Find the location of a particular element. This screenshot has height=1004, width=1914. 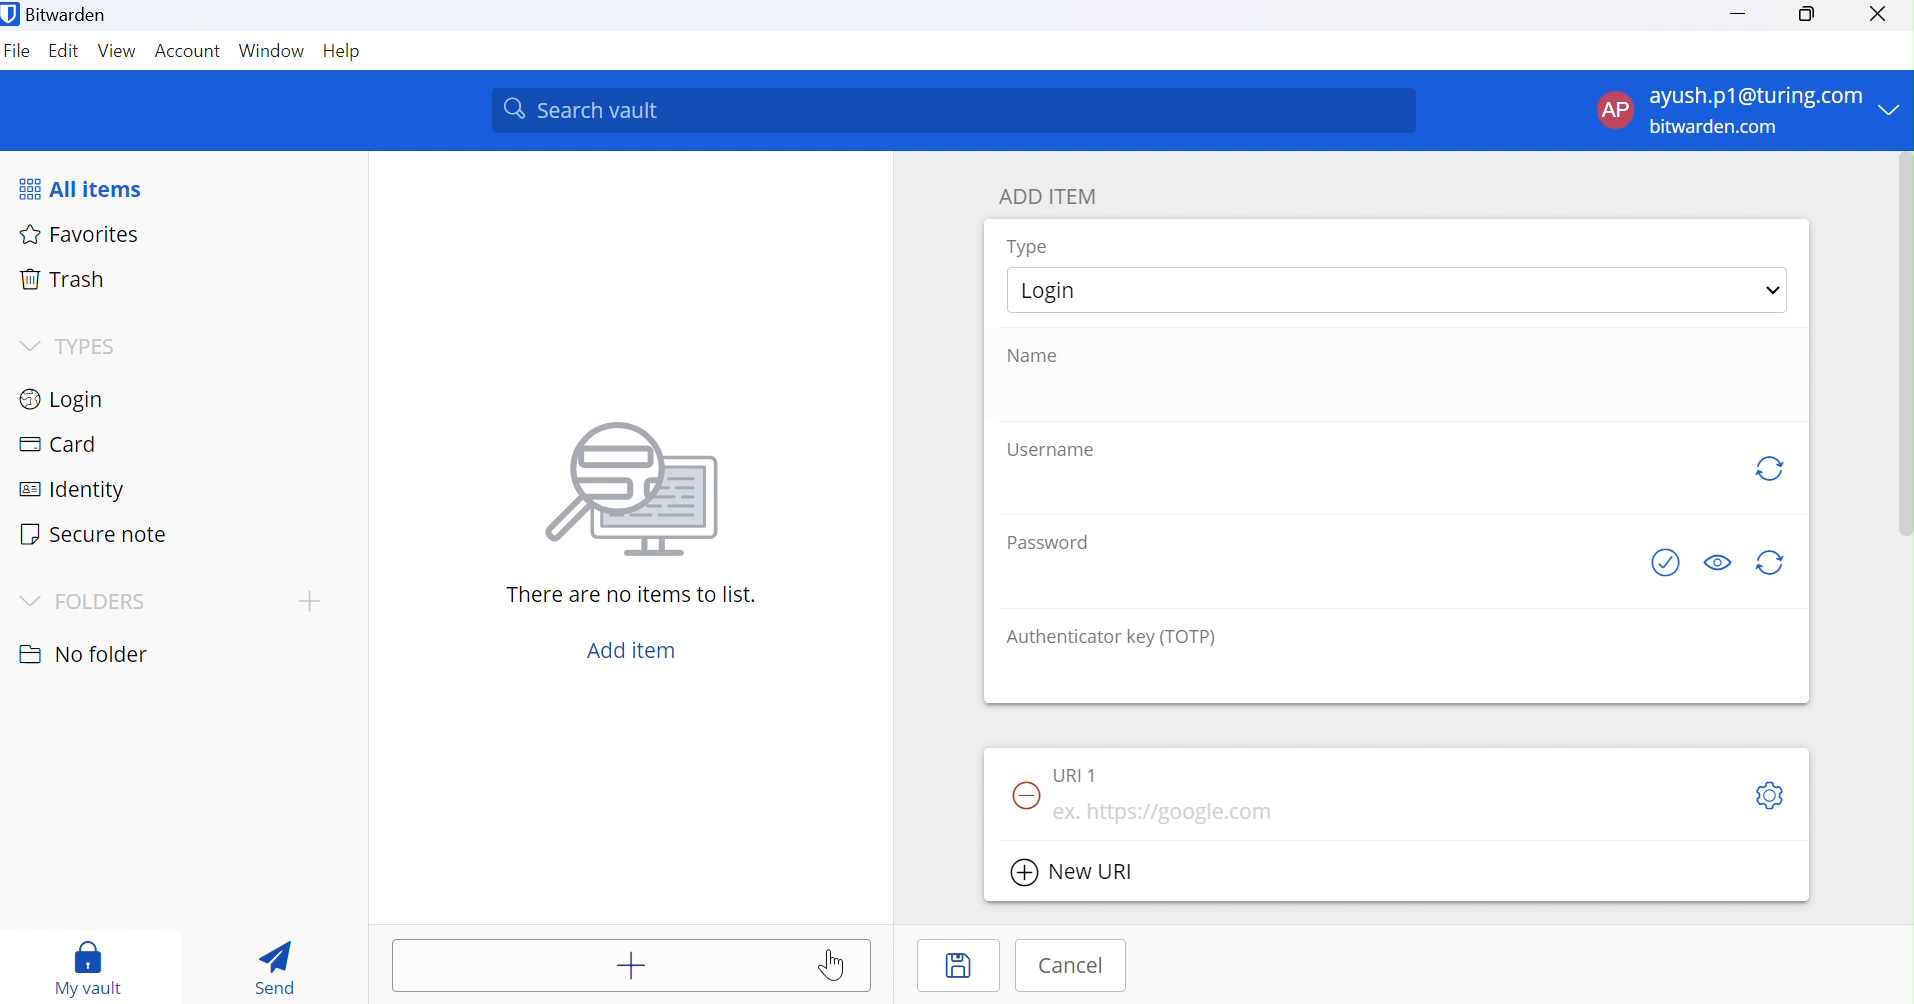

Toggle visibility is located at coordinates (1716, 561).